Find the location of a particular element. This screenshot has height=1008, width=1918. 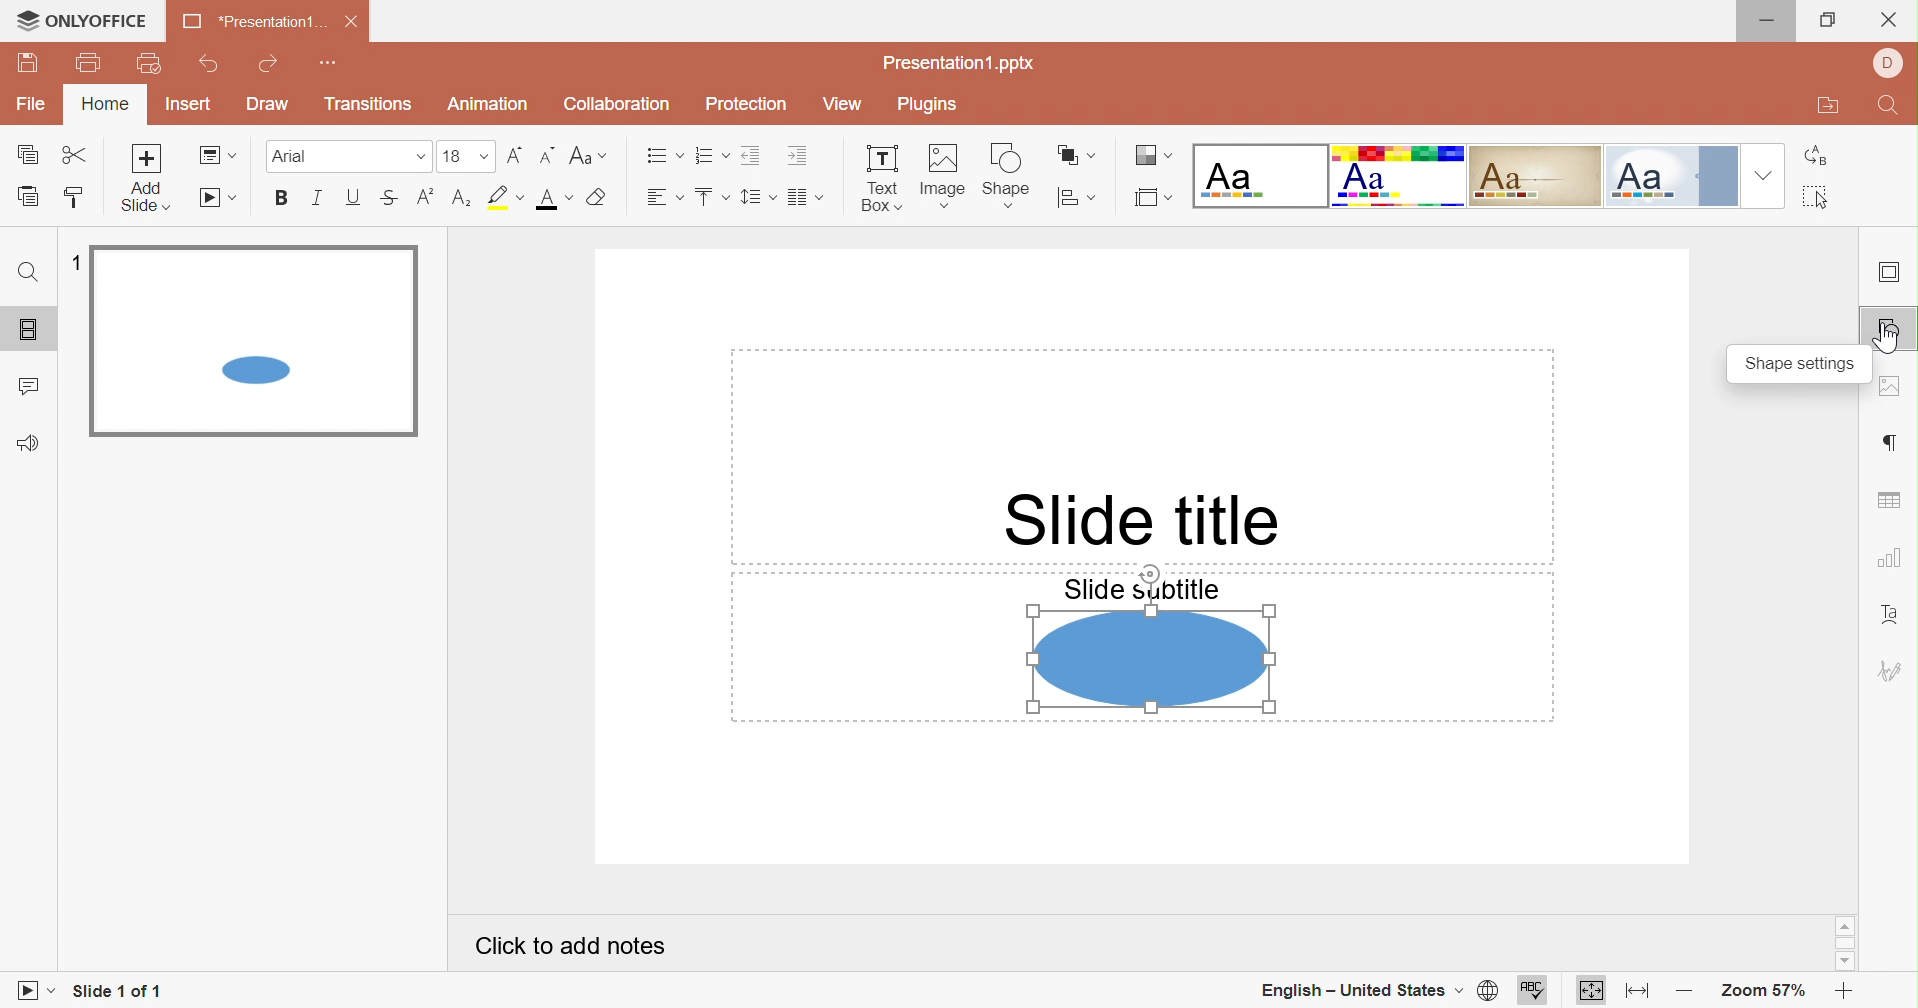

Bullets is located at coordinates (662, 156).